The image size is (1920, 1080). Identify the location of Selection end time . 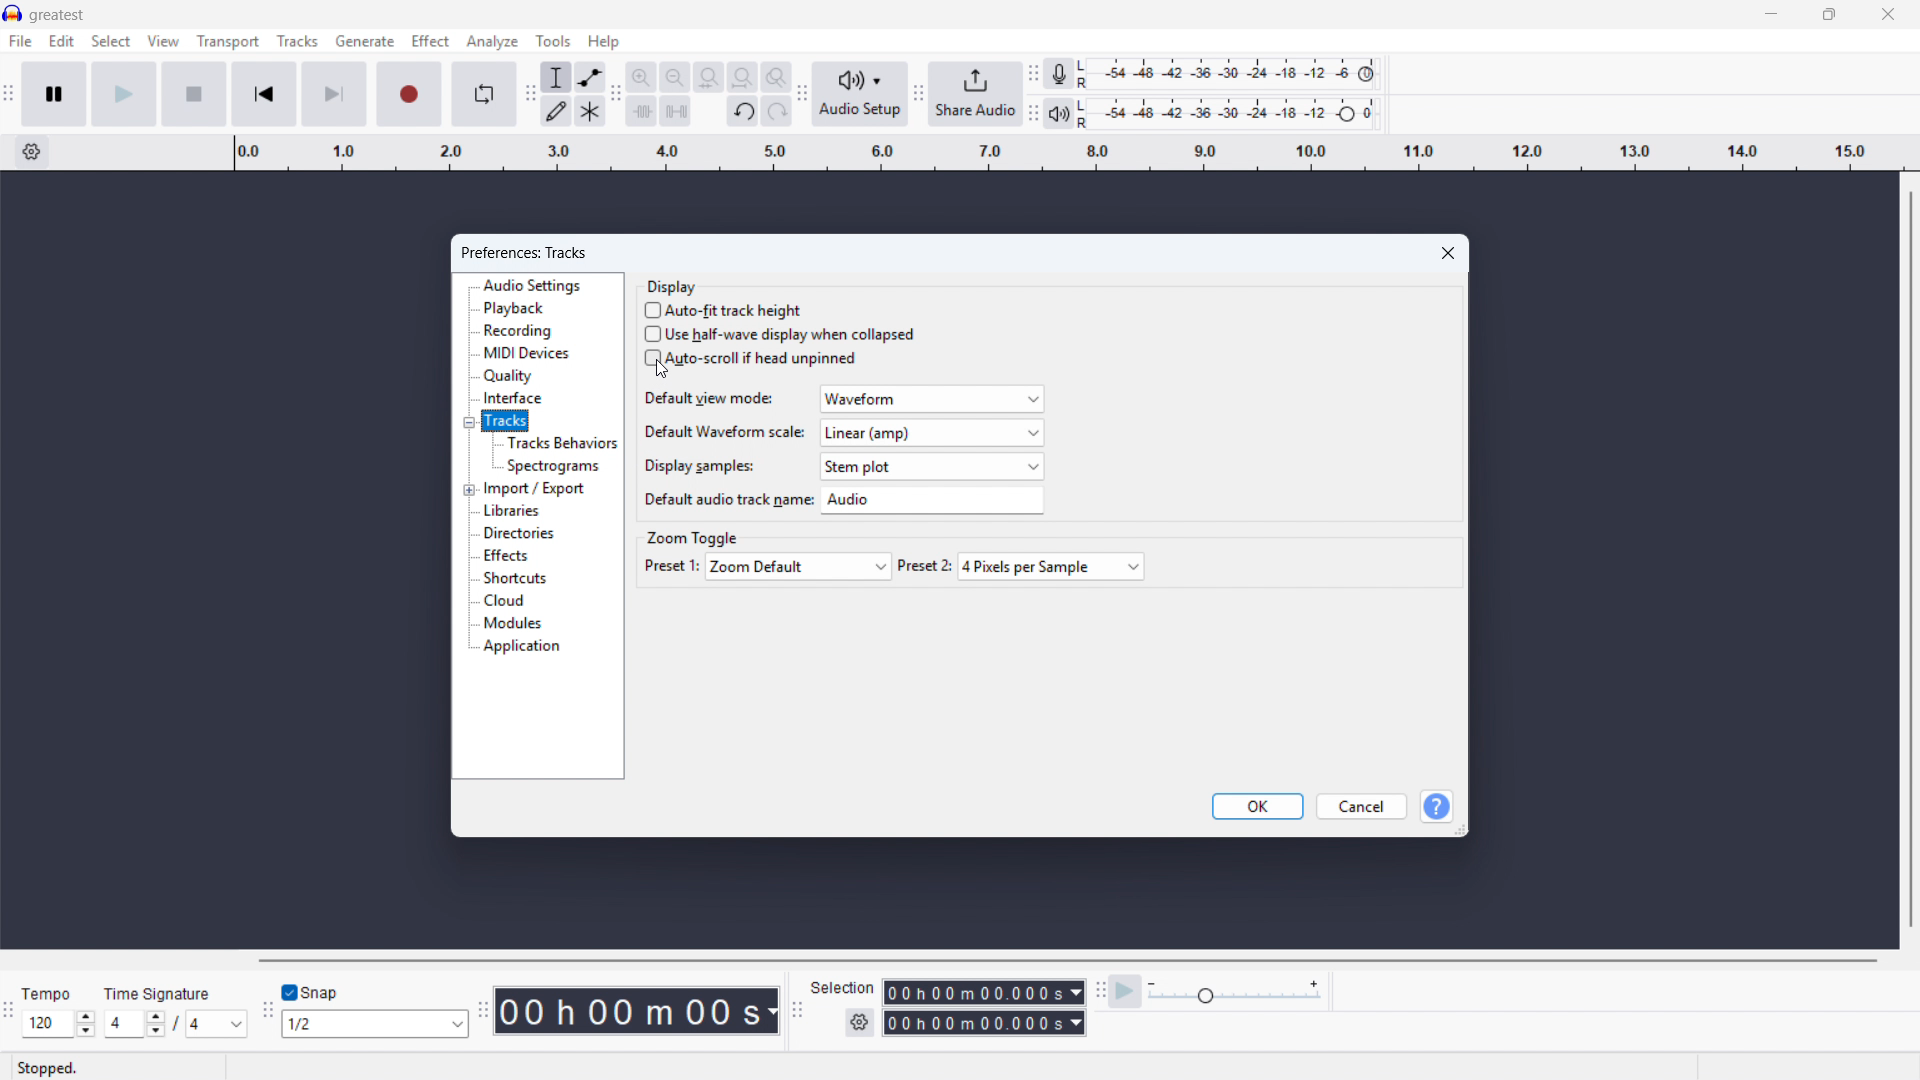
(985, 1024).